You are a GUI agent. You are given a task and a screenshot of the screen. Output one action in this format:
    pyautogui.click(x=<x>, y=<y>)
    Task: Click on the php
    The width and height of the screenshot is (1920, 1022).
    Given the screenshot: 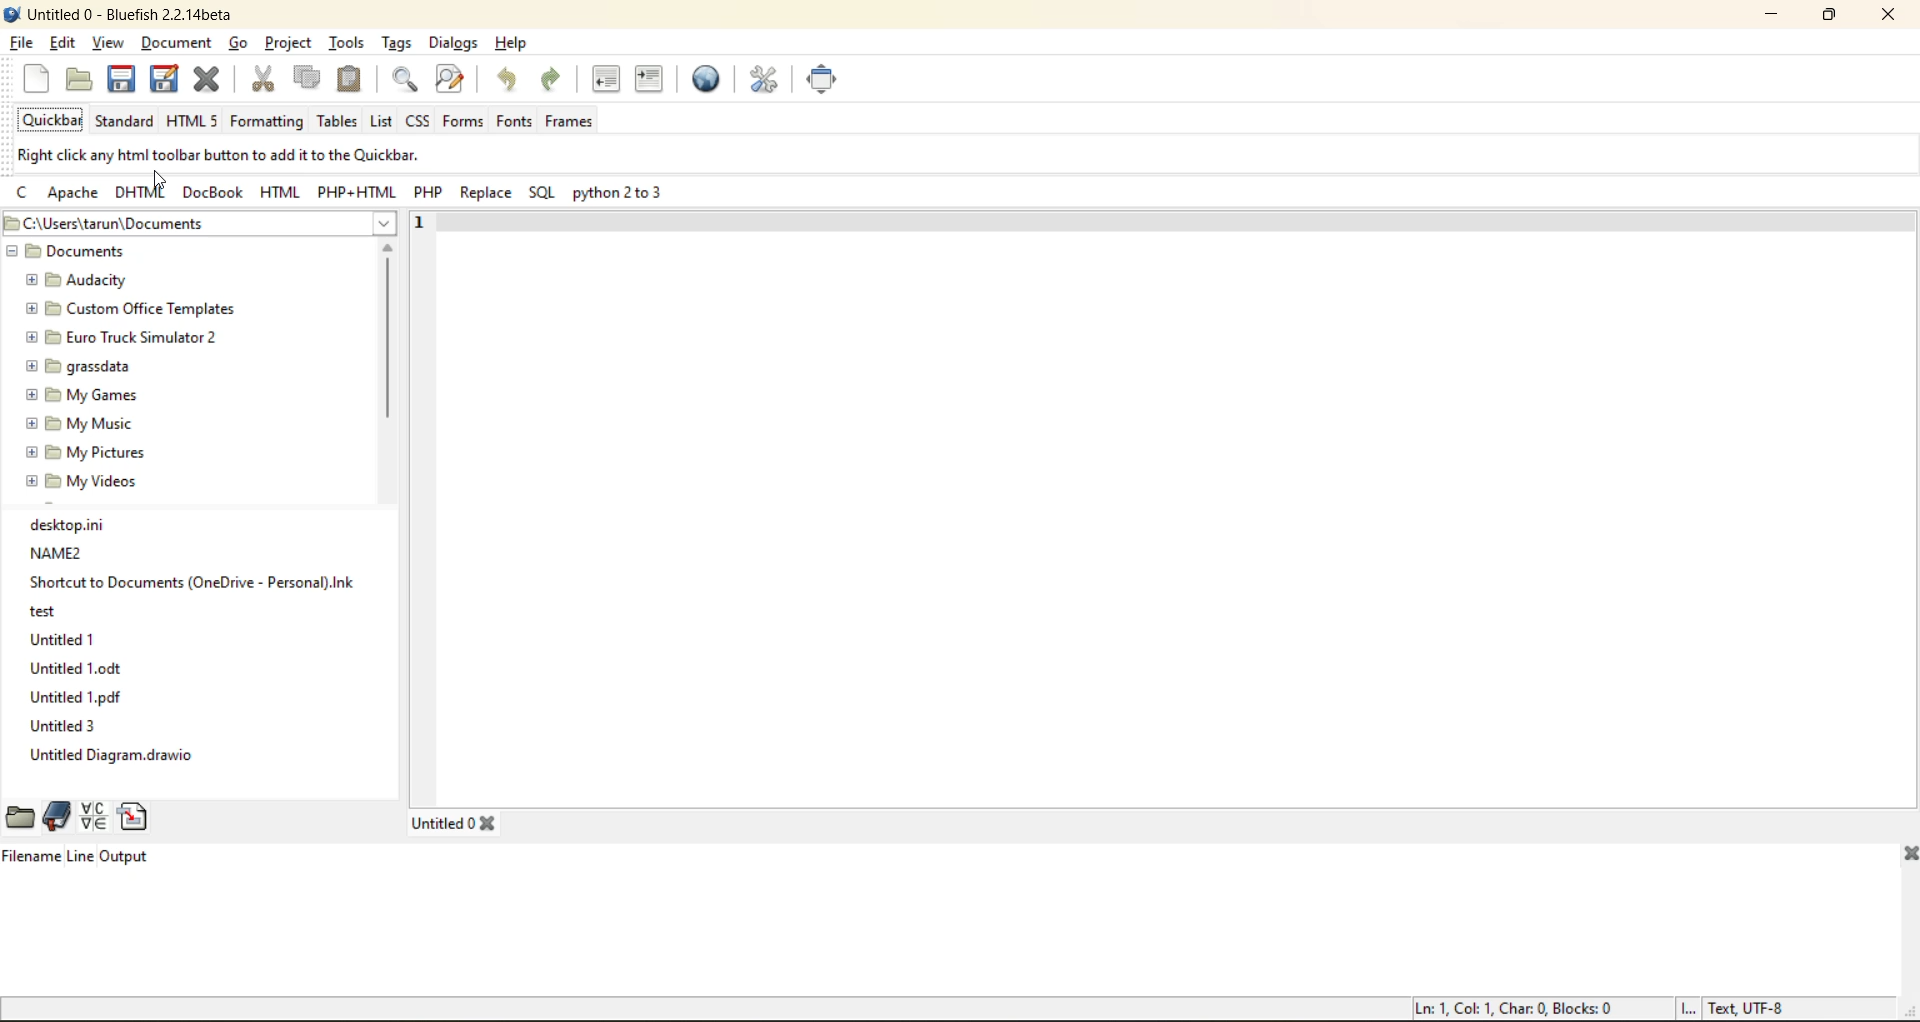 What is the action you would take?
    pyautogui.click(x=430, y=193)
    